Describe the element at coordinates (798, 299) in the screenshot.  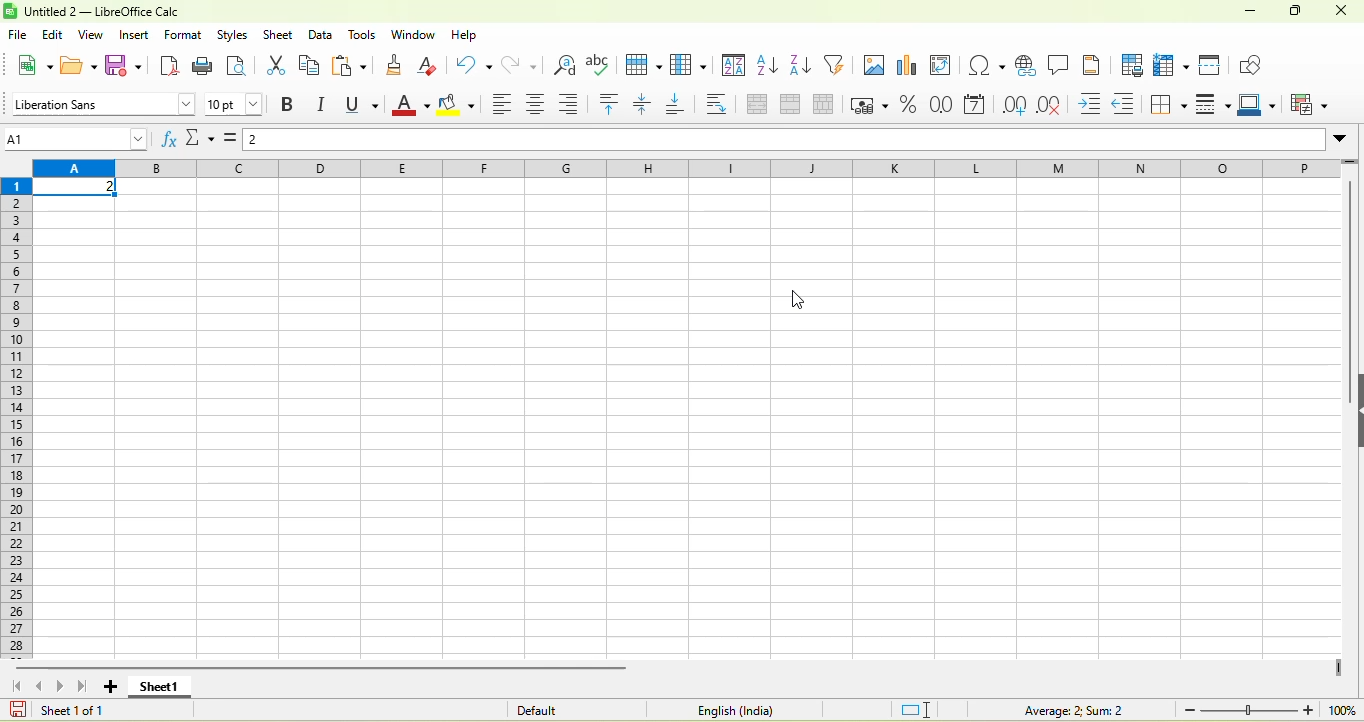
I see `cursor` at that location.